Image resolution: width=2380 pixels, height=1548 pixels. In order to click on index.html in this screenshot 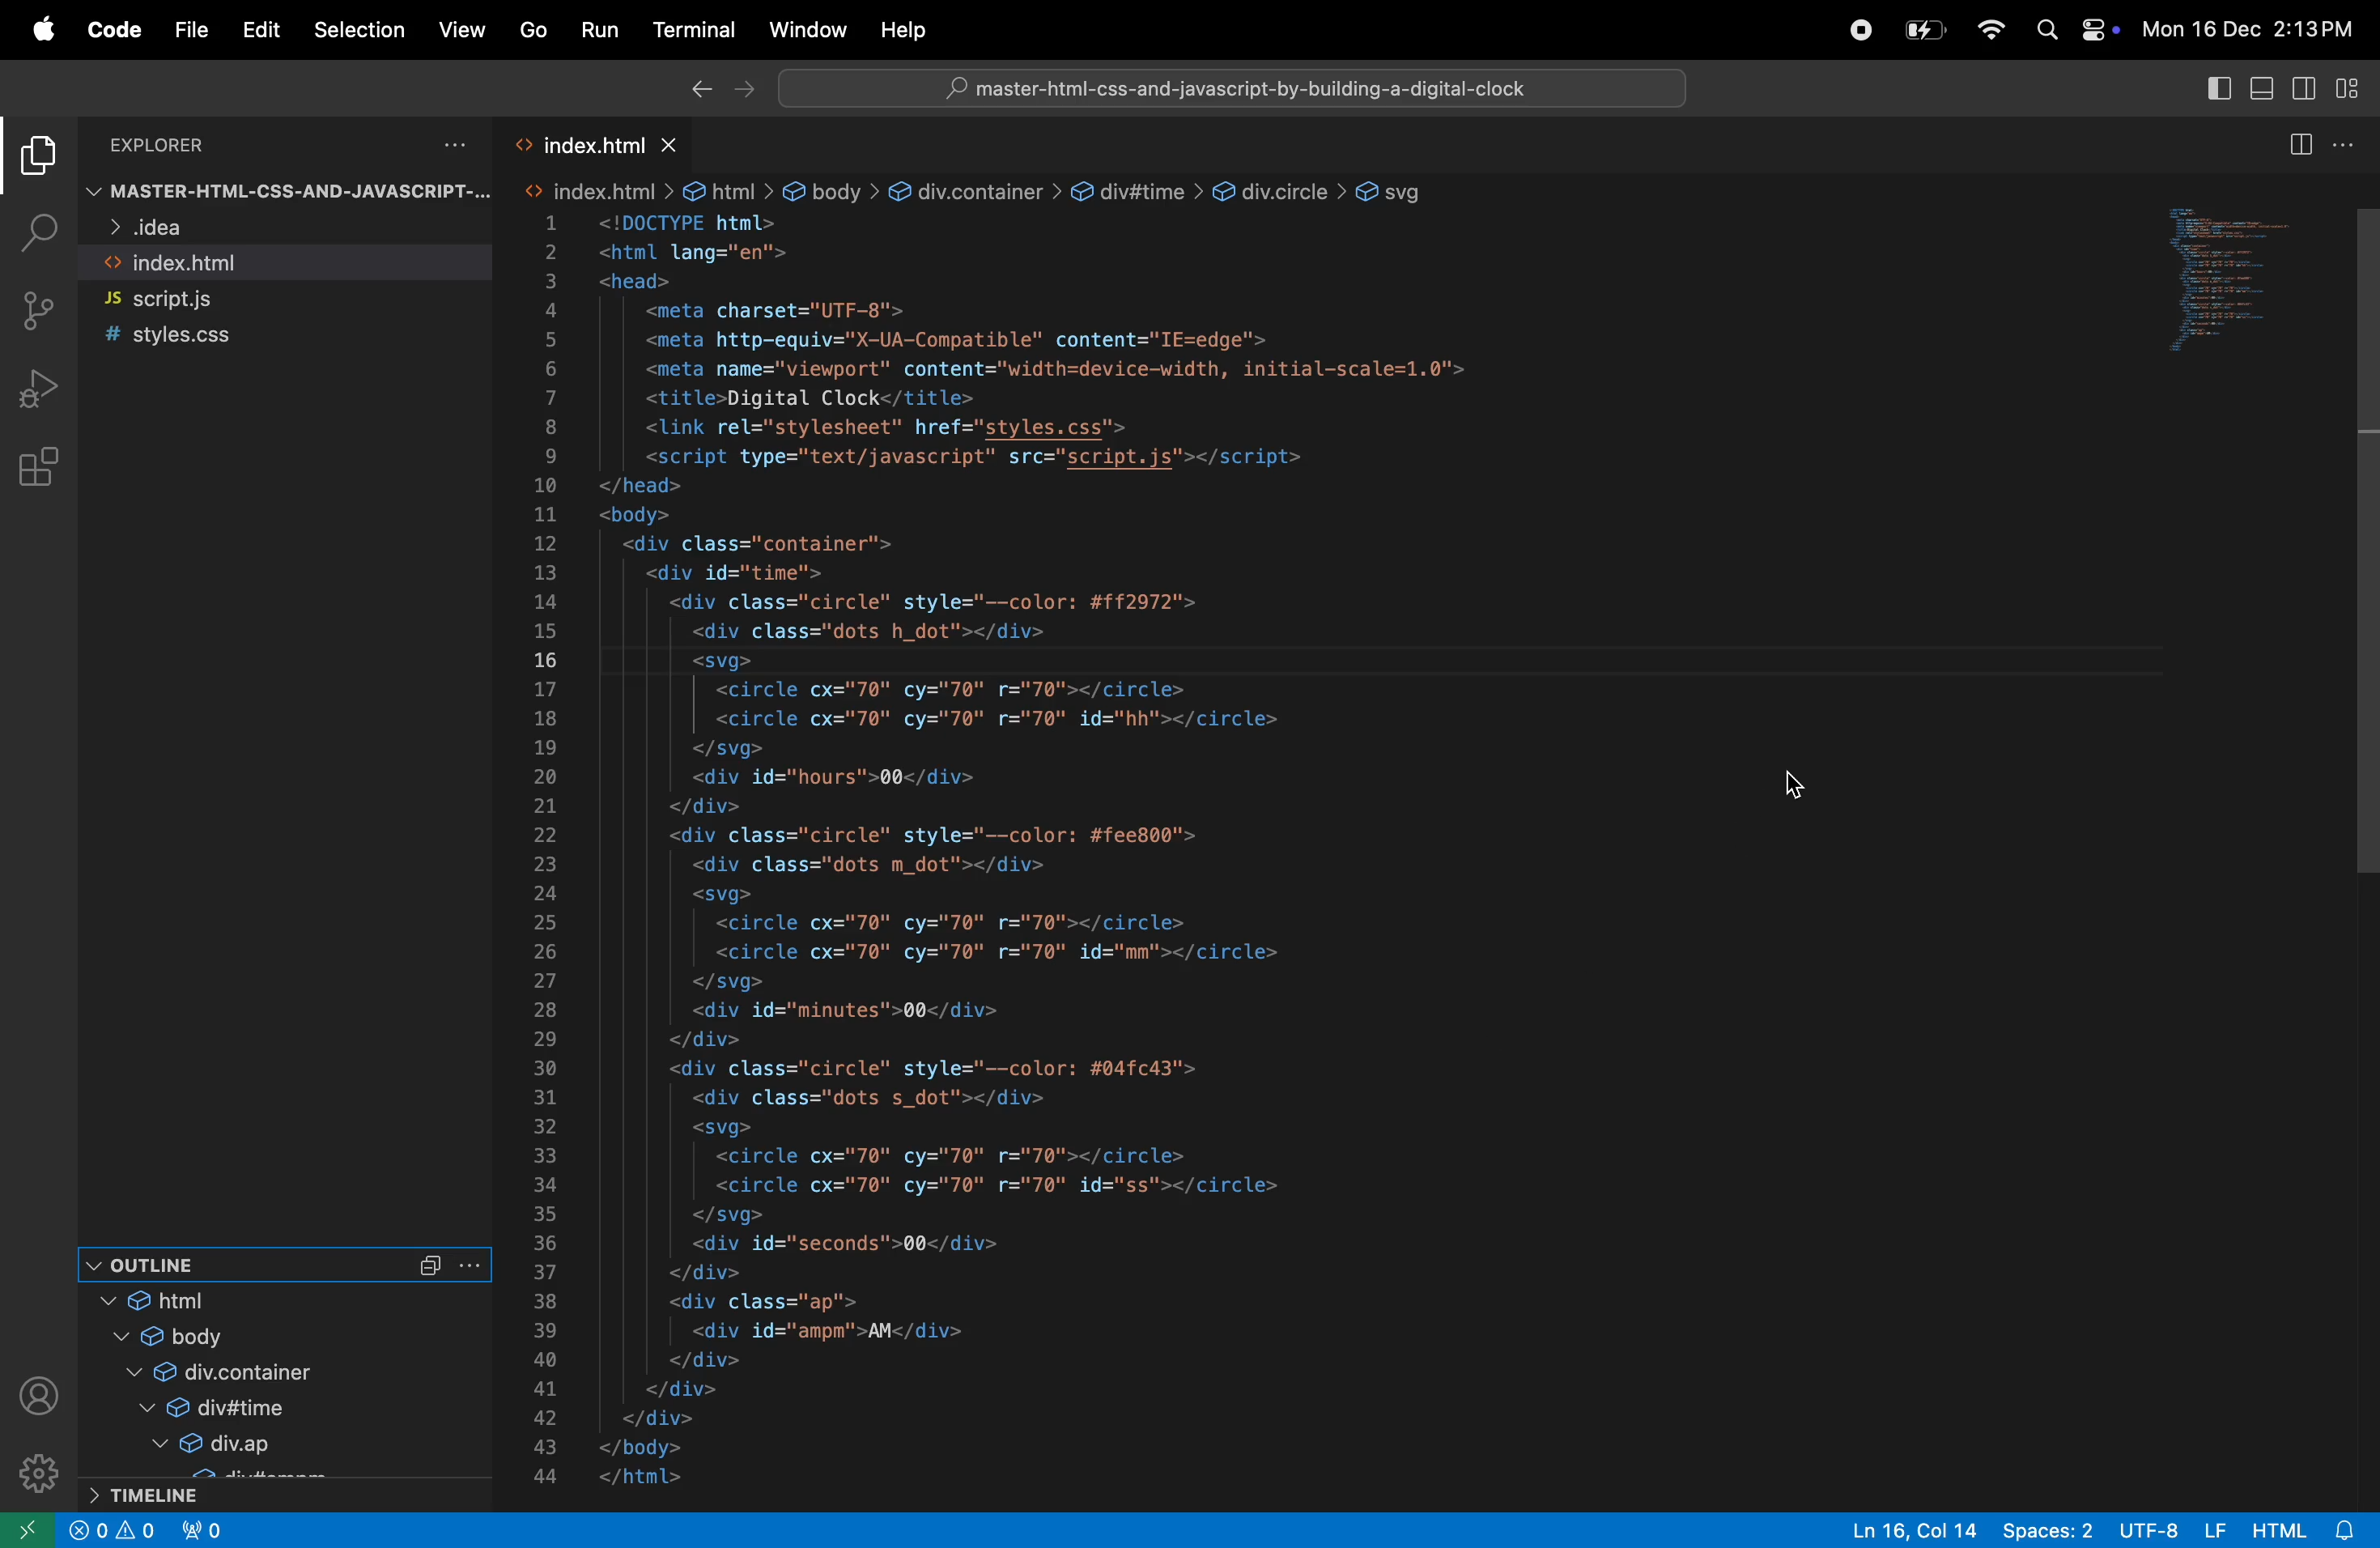, I will do `click(283, 263)`.